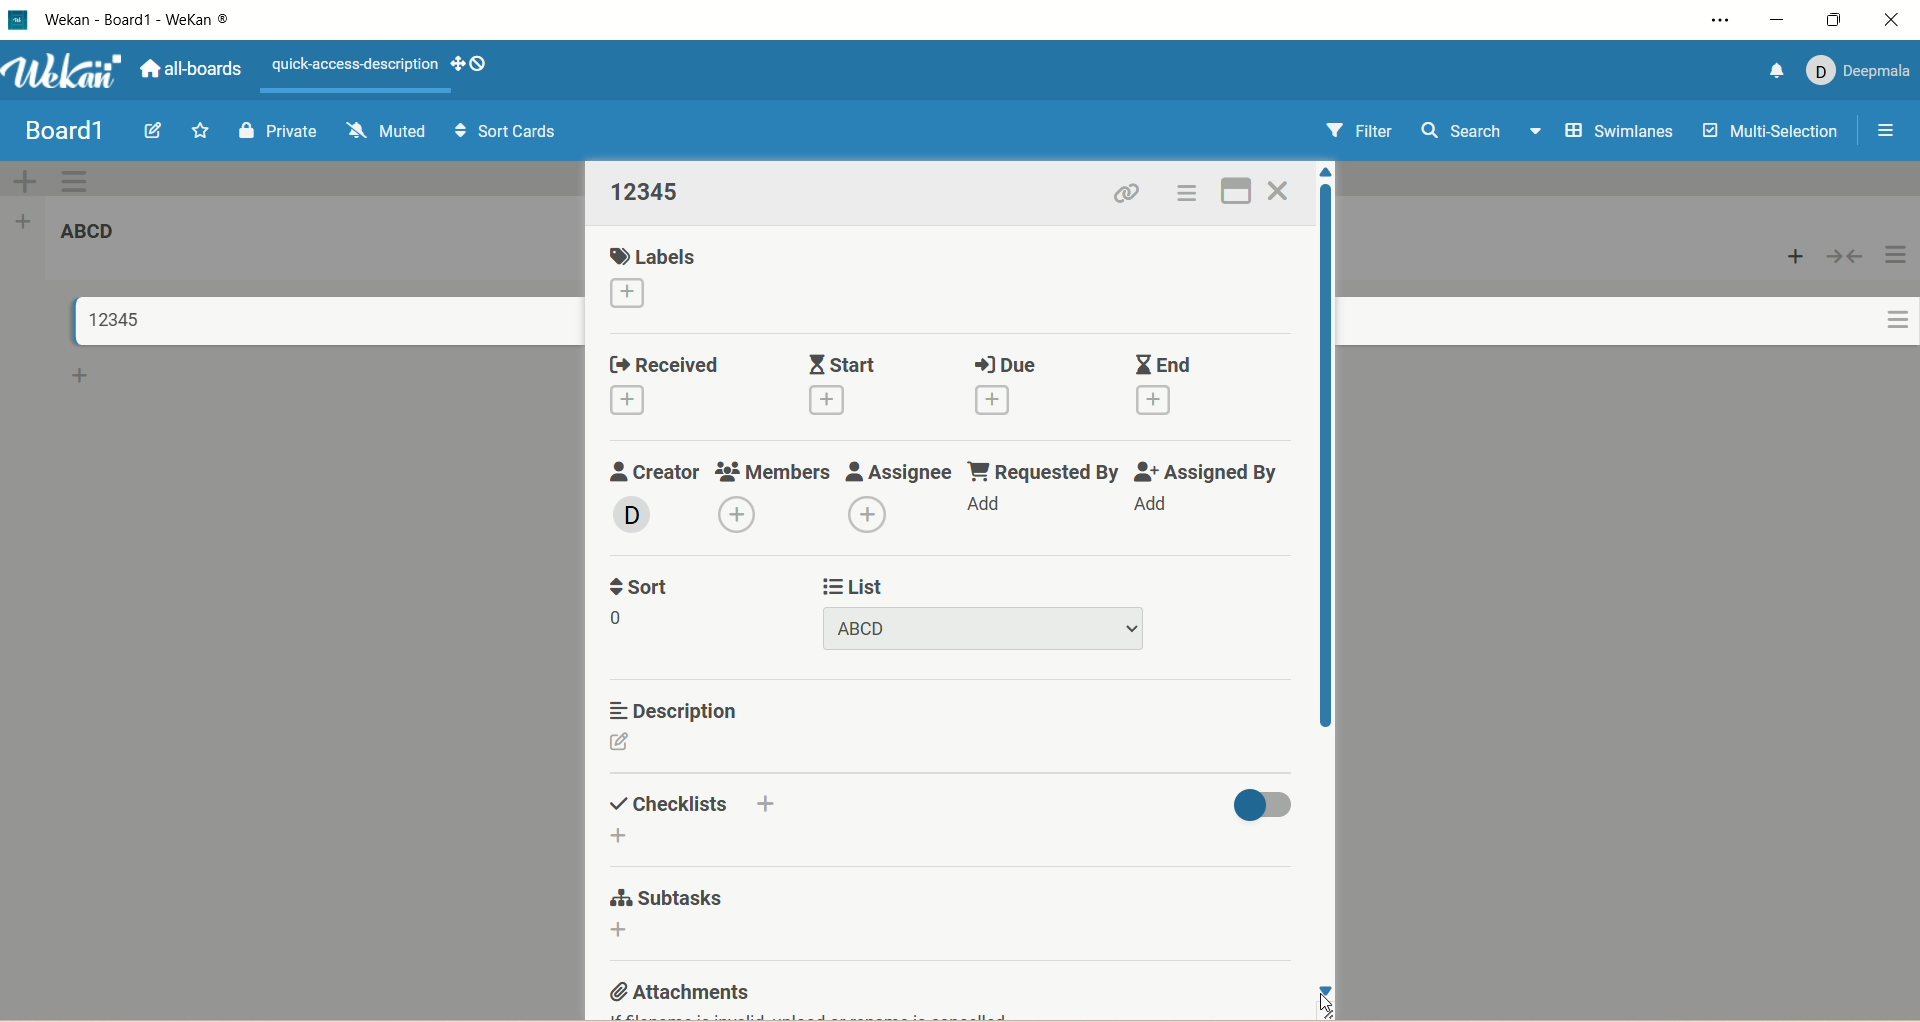 The width and height of the screenshot is (1920, 1022). What do you see at coordinates (1004, 363) in the screenshot?
I see `due` at bounding box center [1004, 363].